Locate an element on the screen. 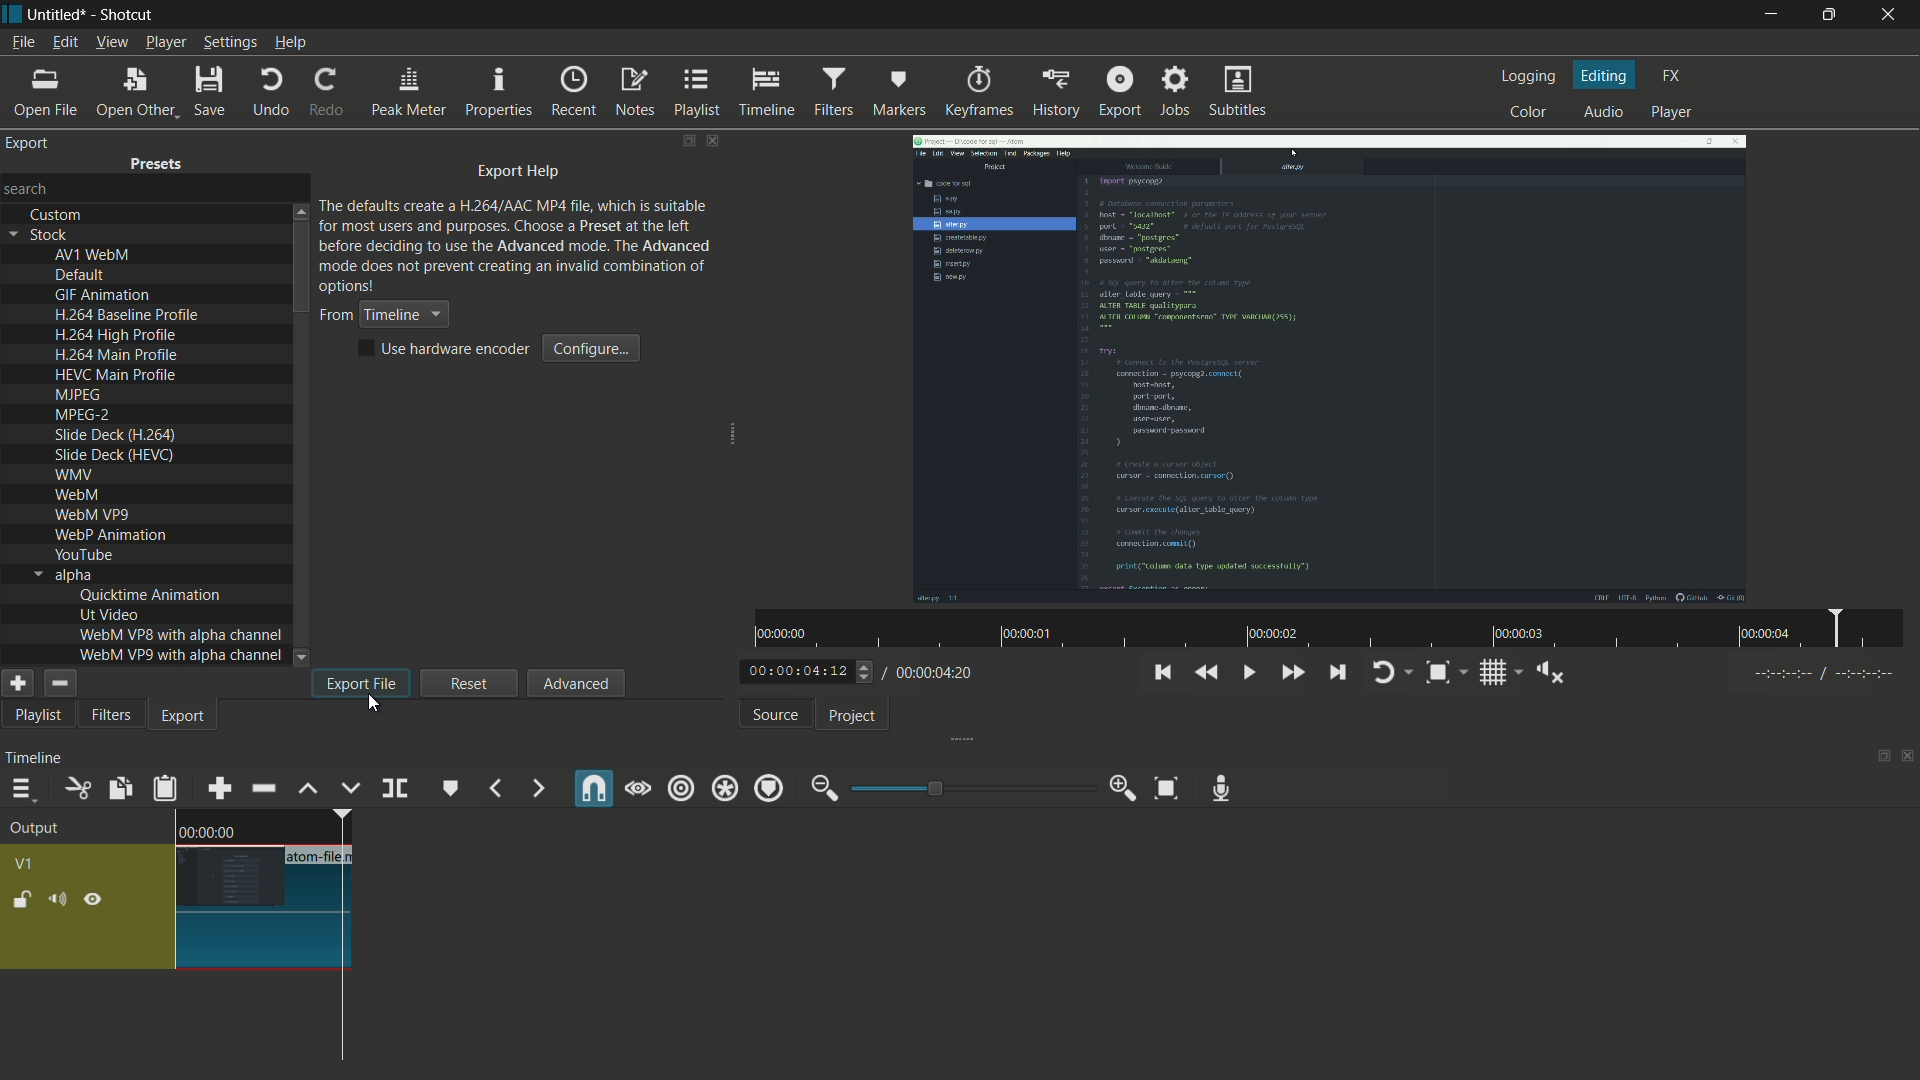  v1 is located at coordinates (22, 863).